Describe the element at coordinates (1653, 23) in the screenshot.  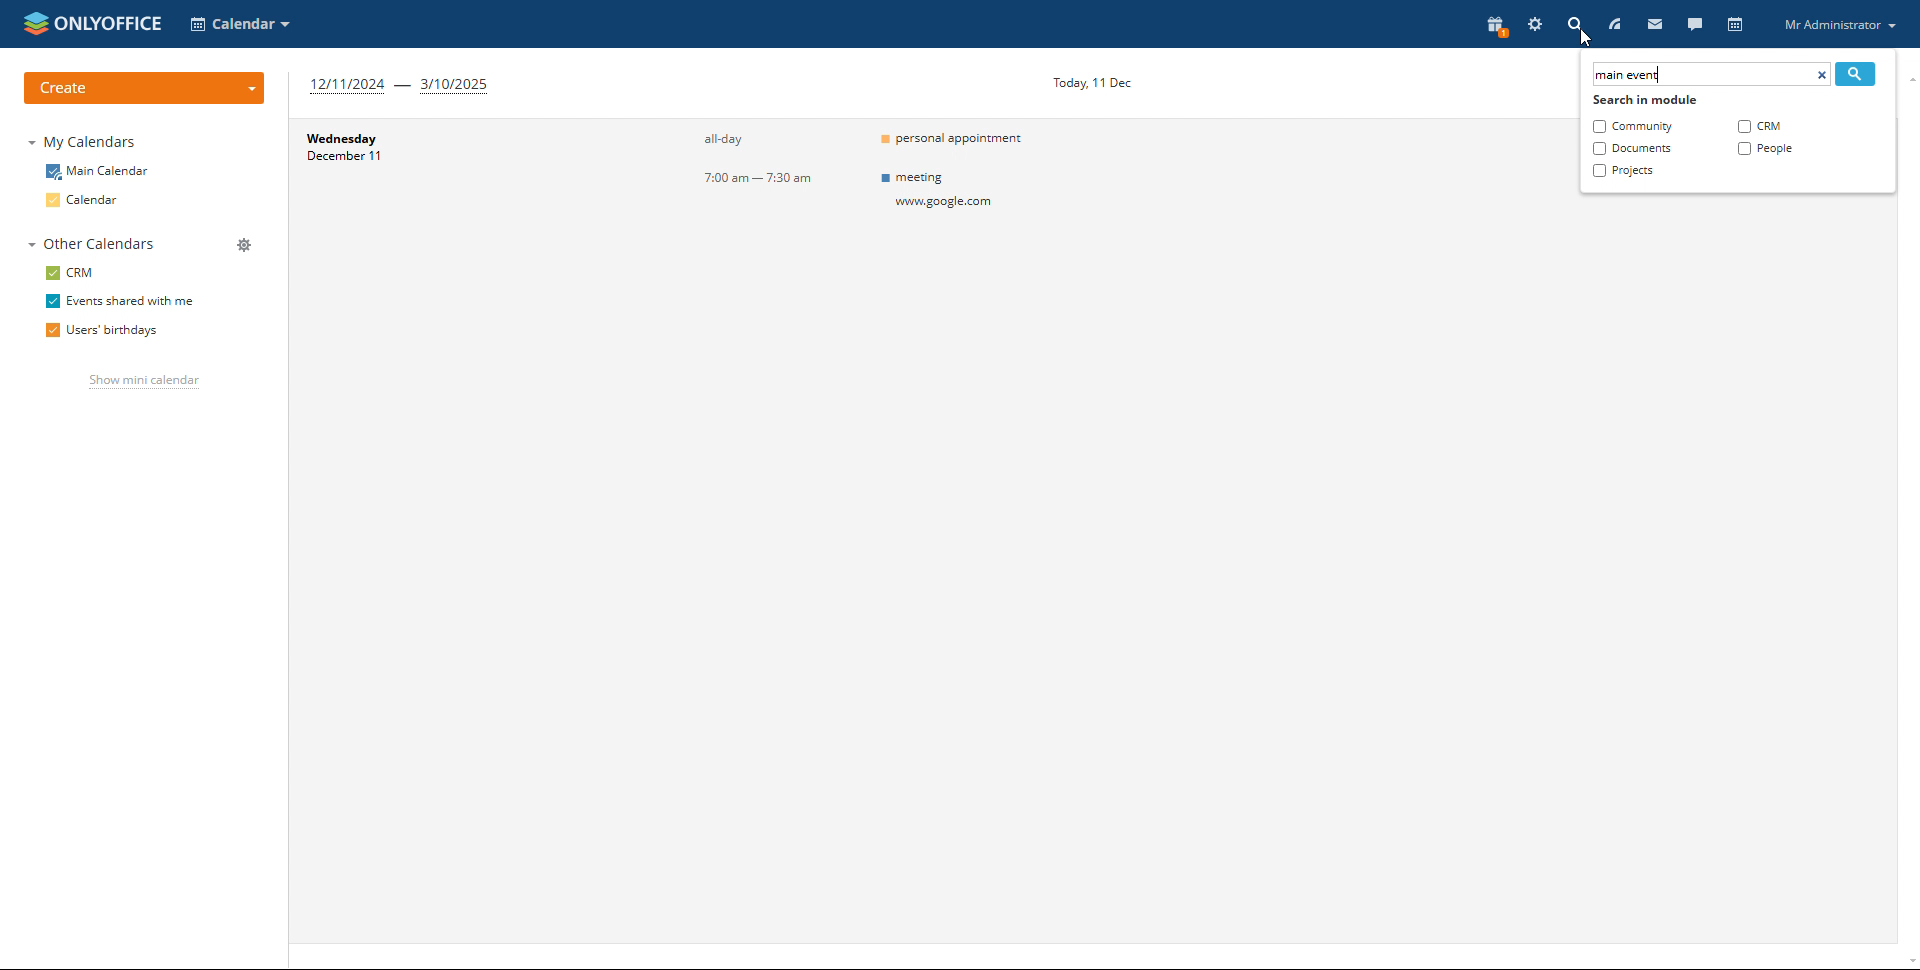
I see `mail` at that location.